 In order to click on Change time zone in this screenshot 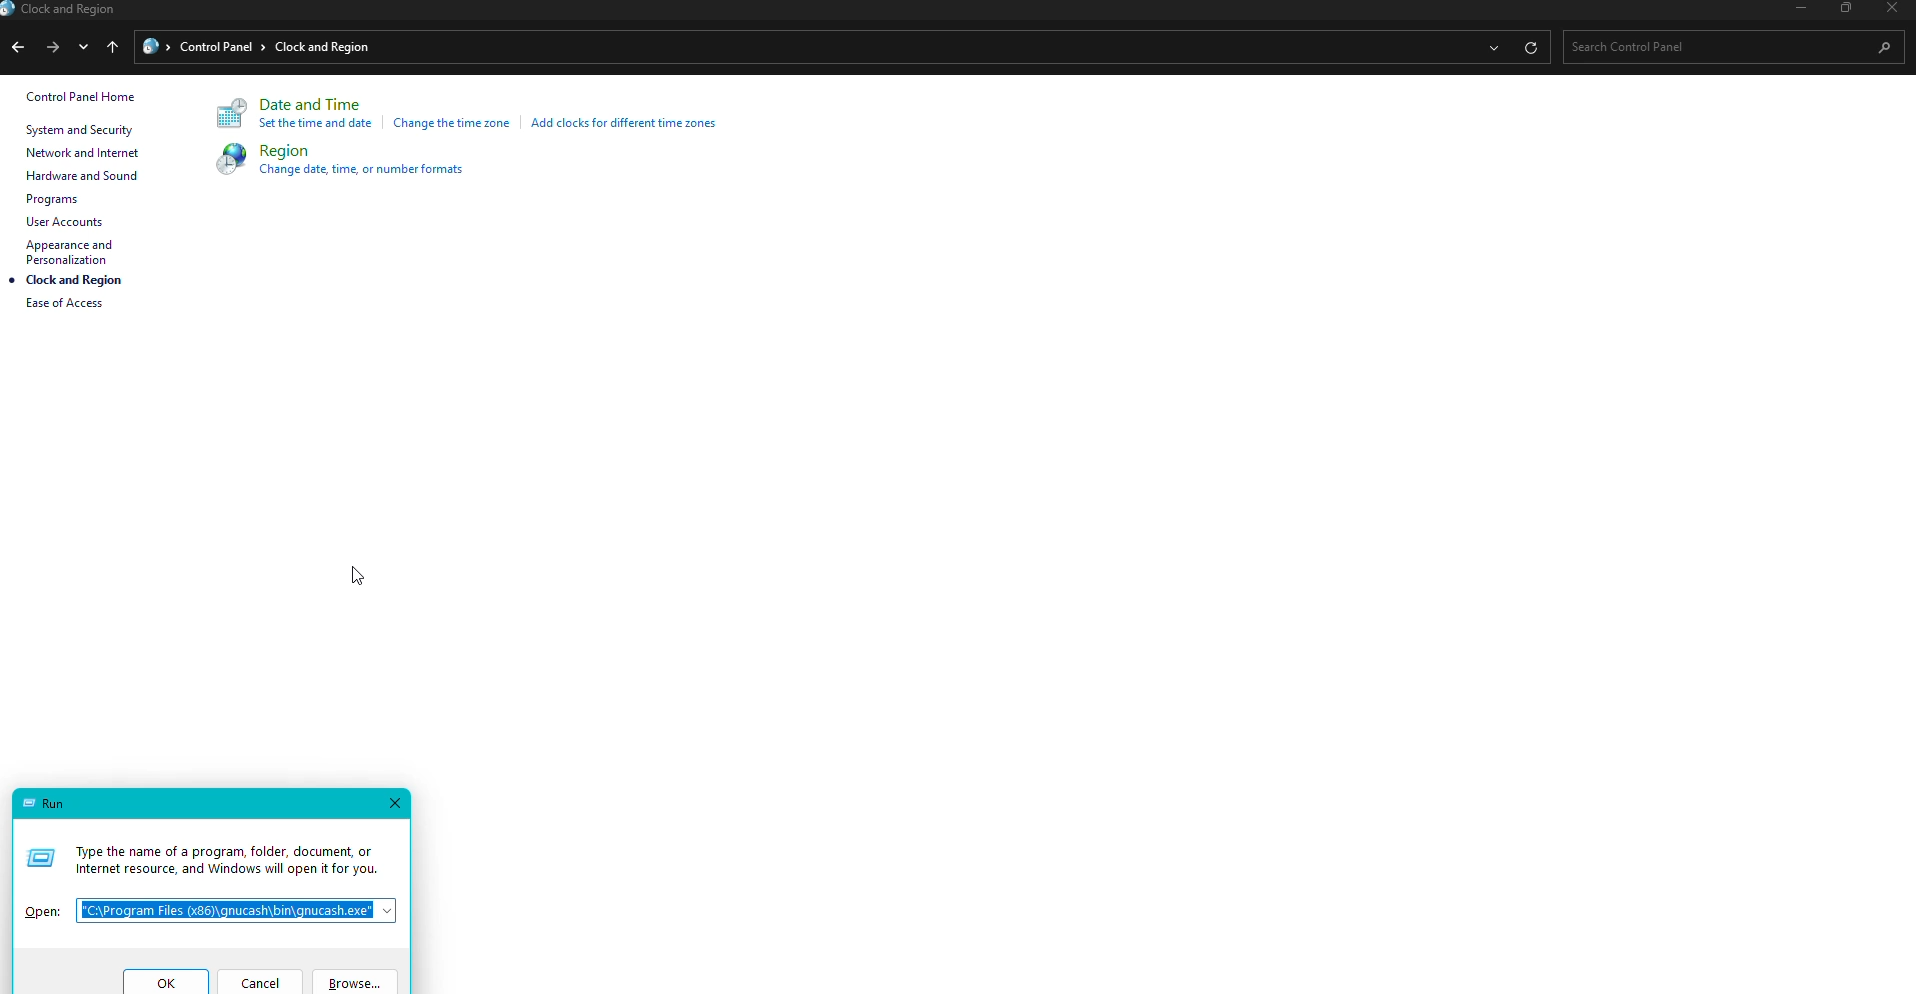, I will do `click(453, 124)`.